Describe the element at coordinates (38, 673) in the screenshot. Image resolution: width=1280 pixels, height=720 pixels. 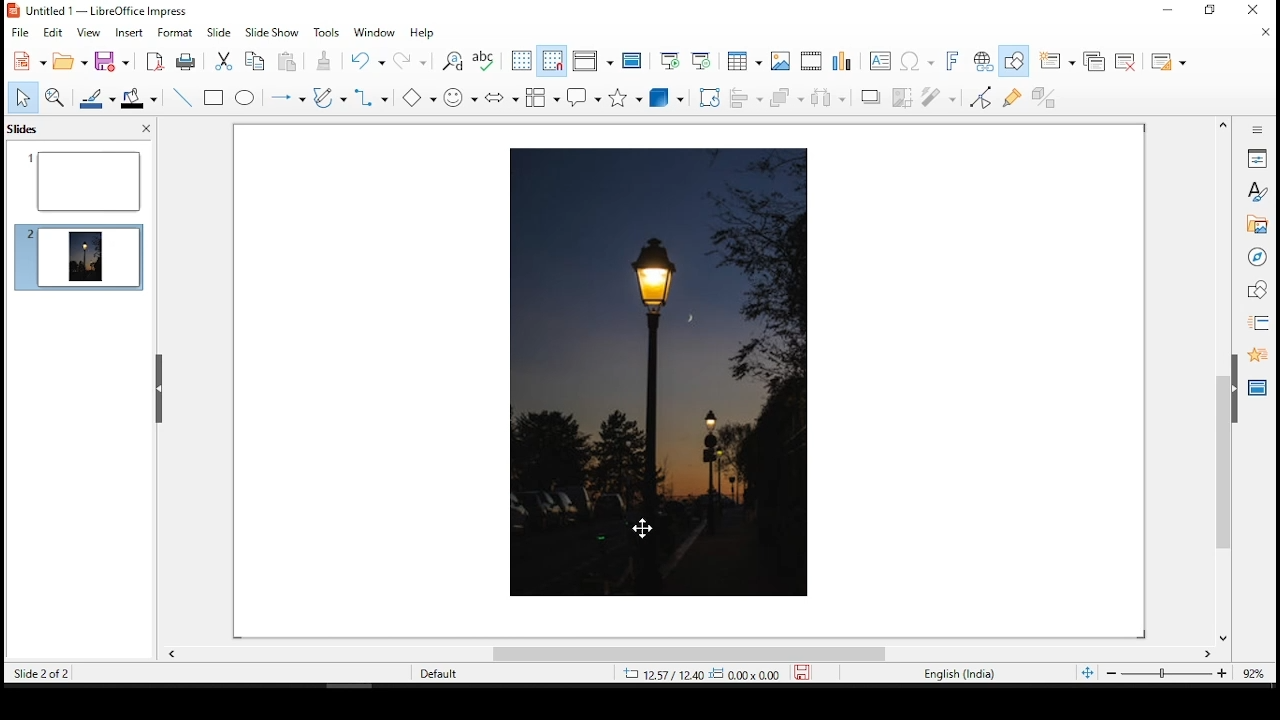
I see `Slide 2 of 2` at that location.